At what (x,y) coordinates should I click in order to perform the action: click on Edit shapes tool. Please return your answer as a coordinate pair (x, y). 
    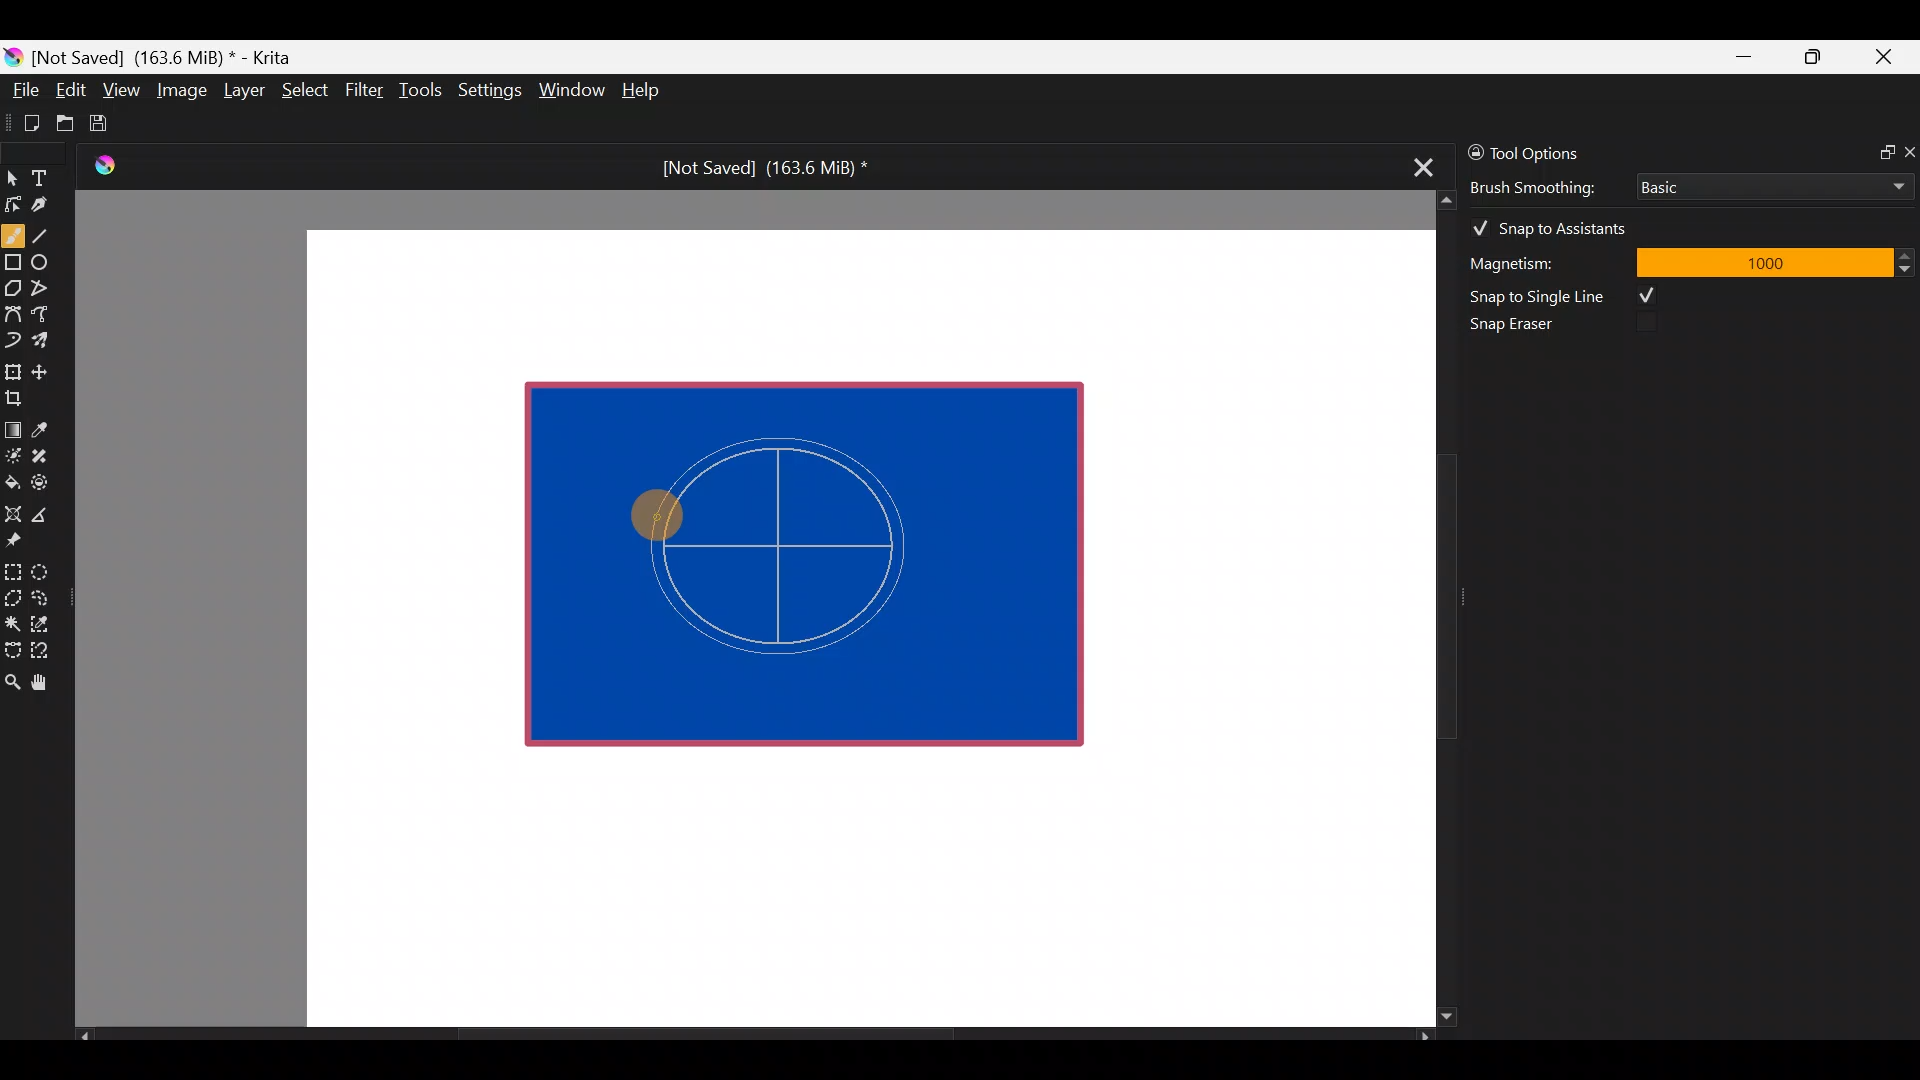
    Looking at the image, I should click on (13, 203).